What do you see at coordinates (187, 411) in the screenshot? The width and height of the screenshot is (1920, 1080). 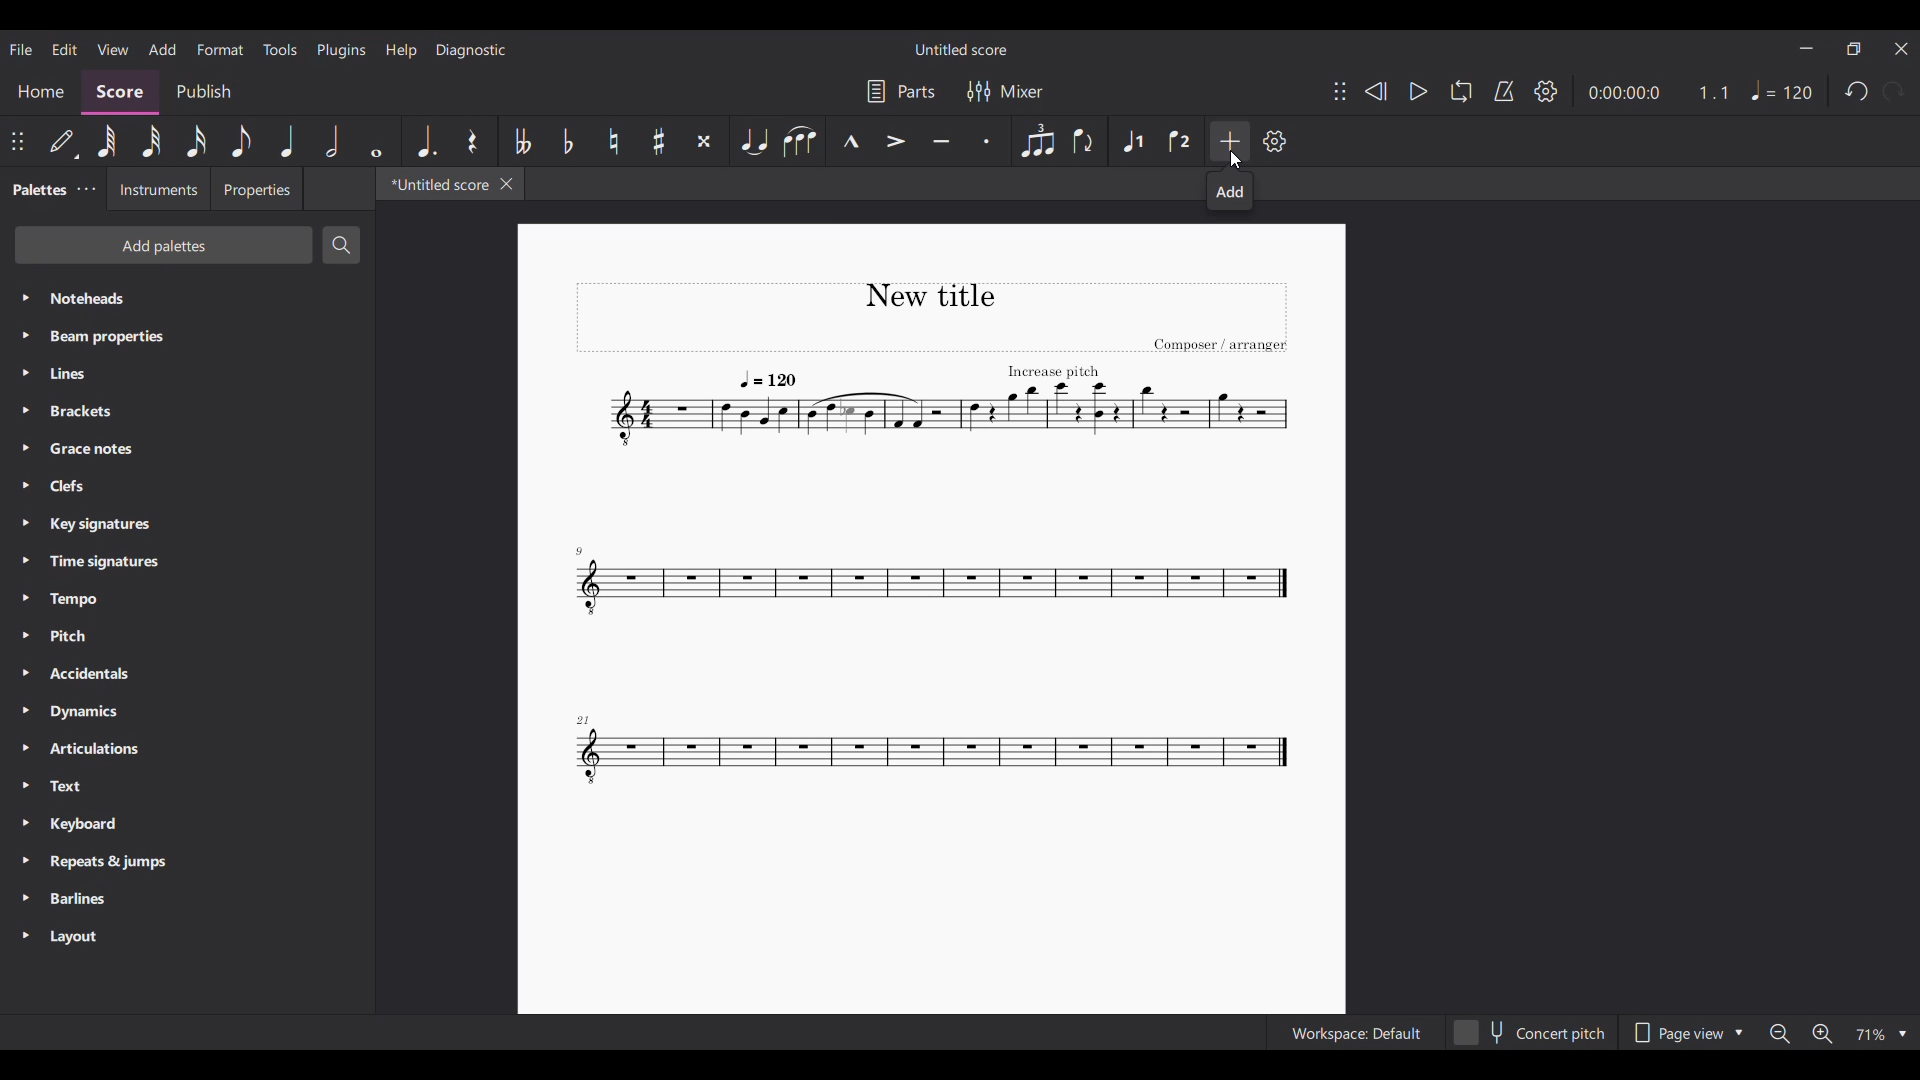 I see `Brackets` at bounding box center [187, 411].